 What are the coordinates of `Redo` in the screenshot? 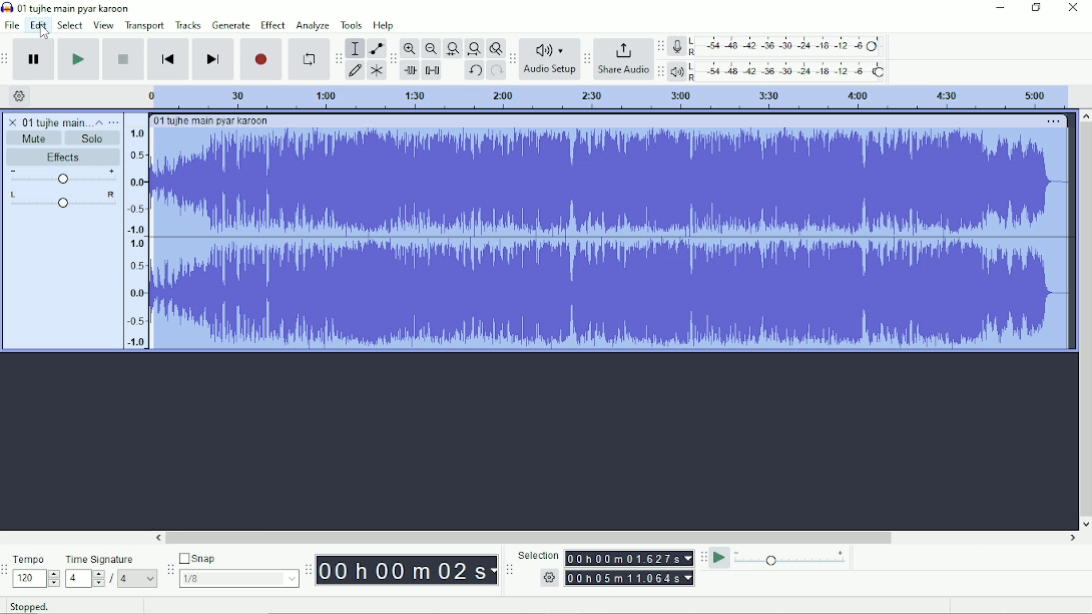 It's located at (496, 71).